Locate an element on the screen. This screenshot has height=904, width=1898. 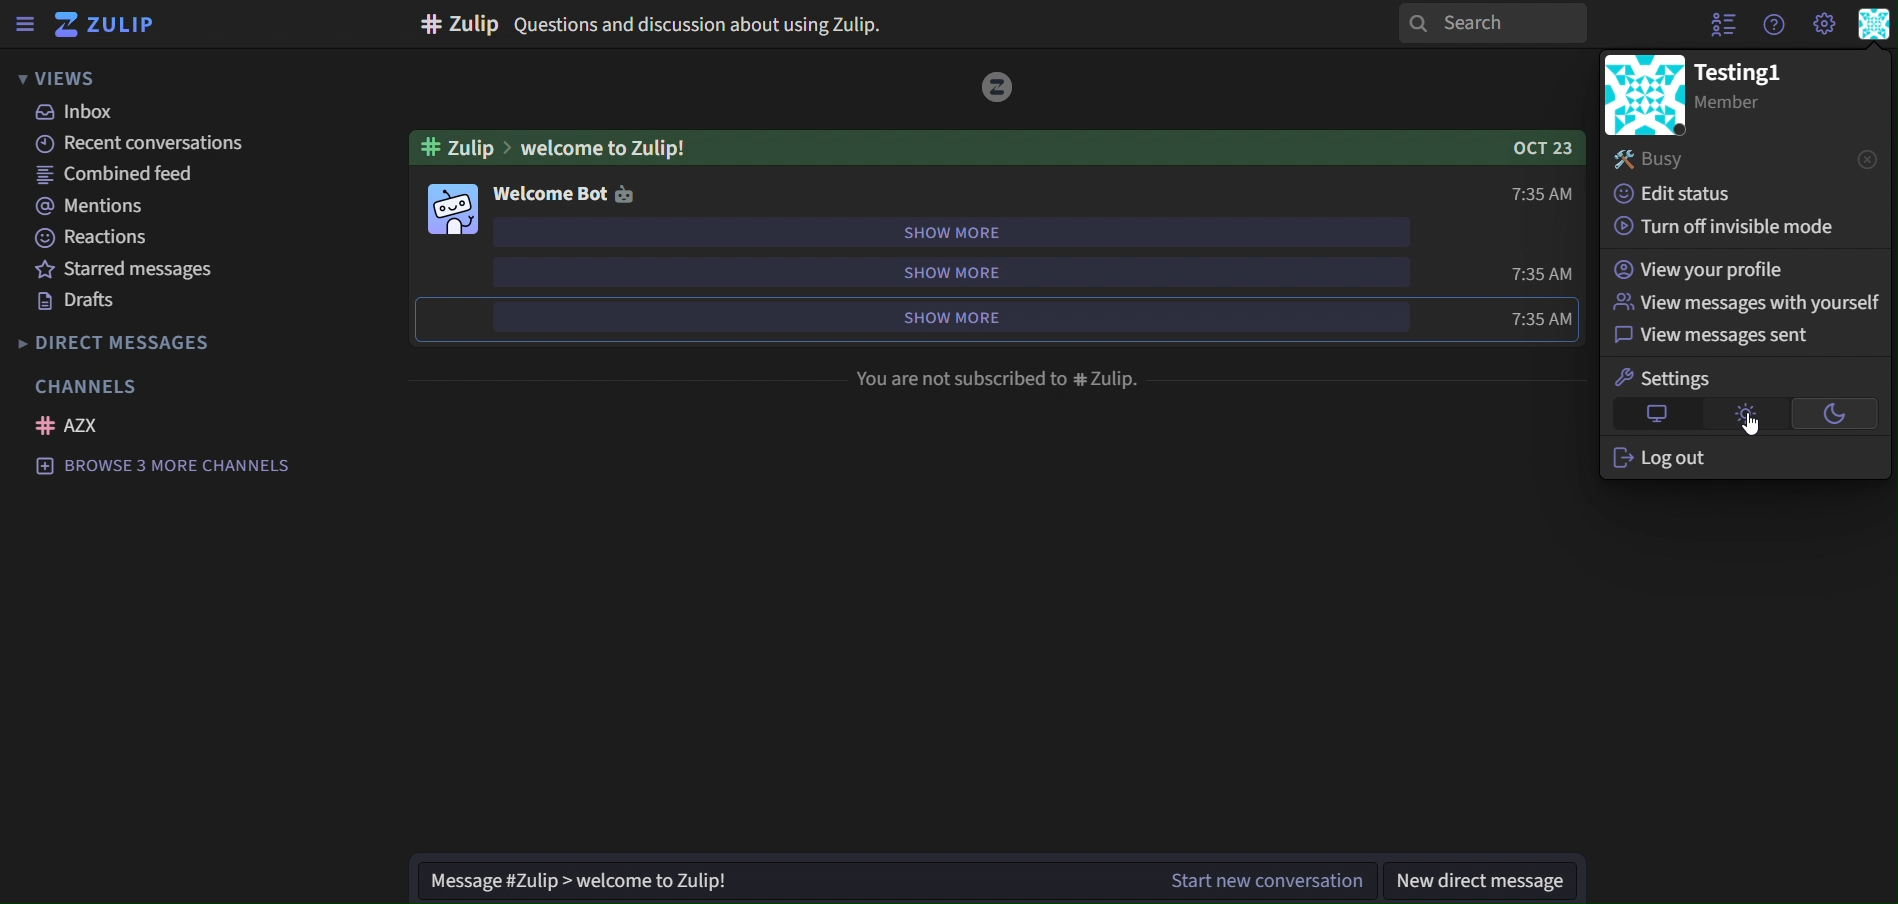
view your profile is located at coordinates (1709, 271).